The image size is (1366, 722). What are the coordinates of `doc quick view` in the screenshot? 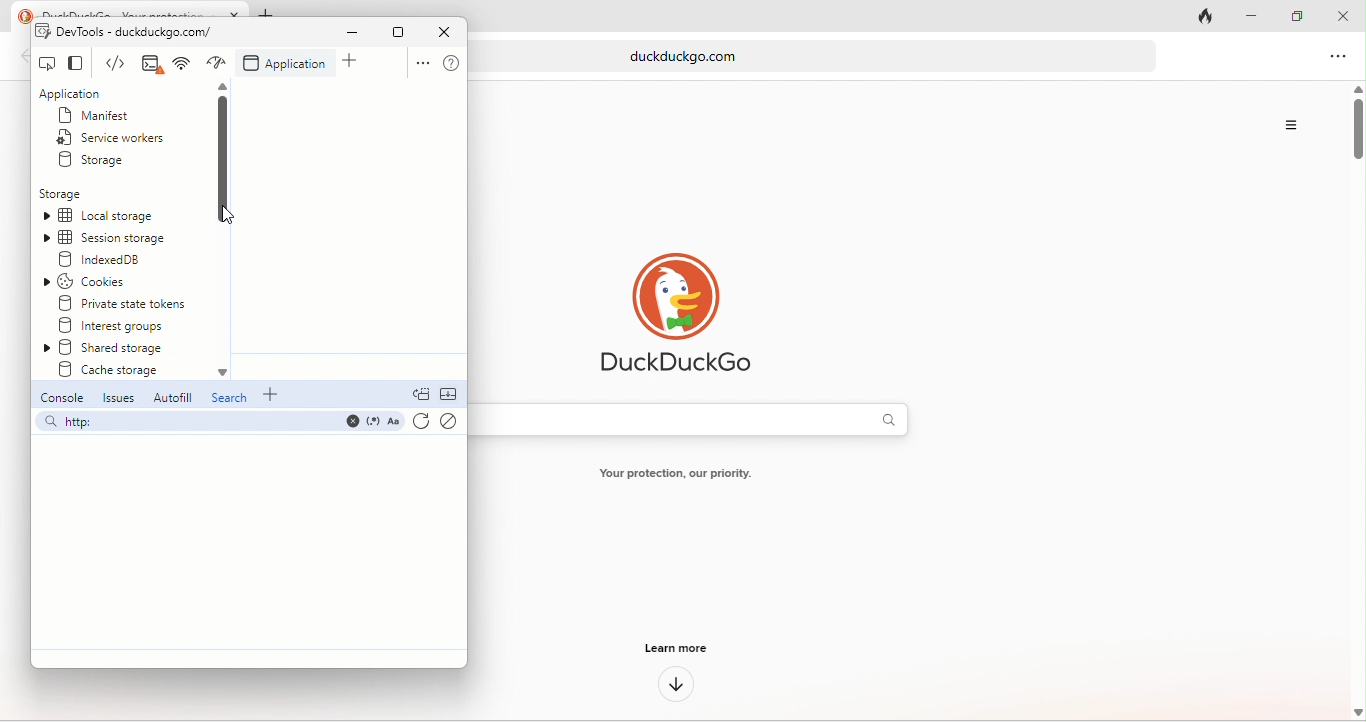 It's located at (421, 395).